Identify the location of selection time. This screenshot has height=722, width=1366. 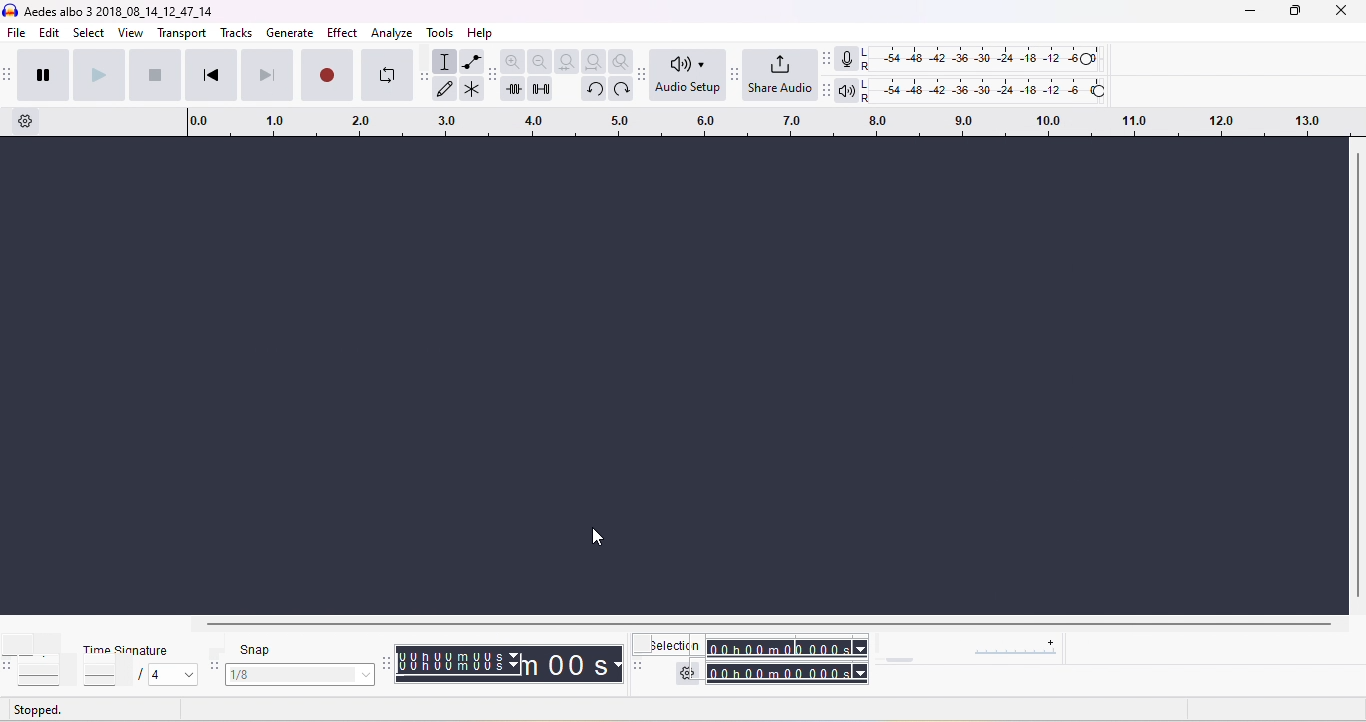
(778, 650).